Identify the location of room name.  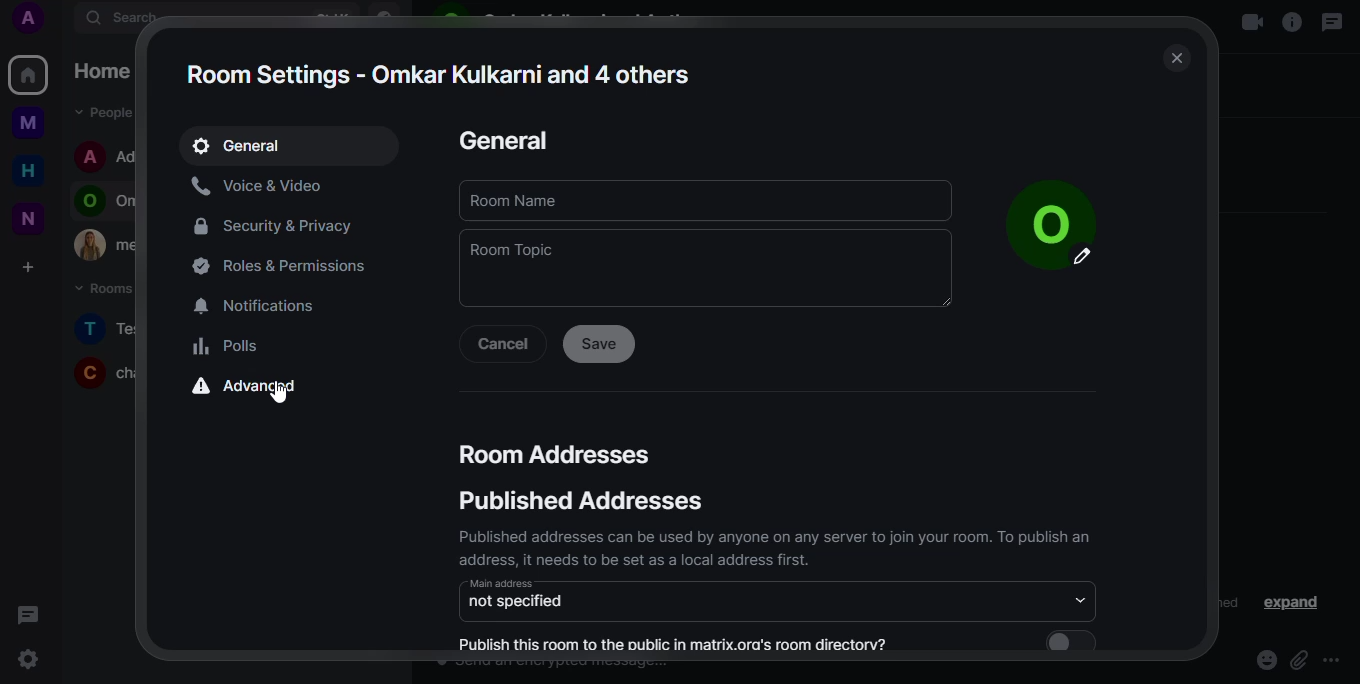
(522, 200).